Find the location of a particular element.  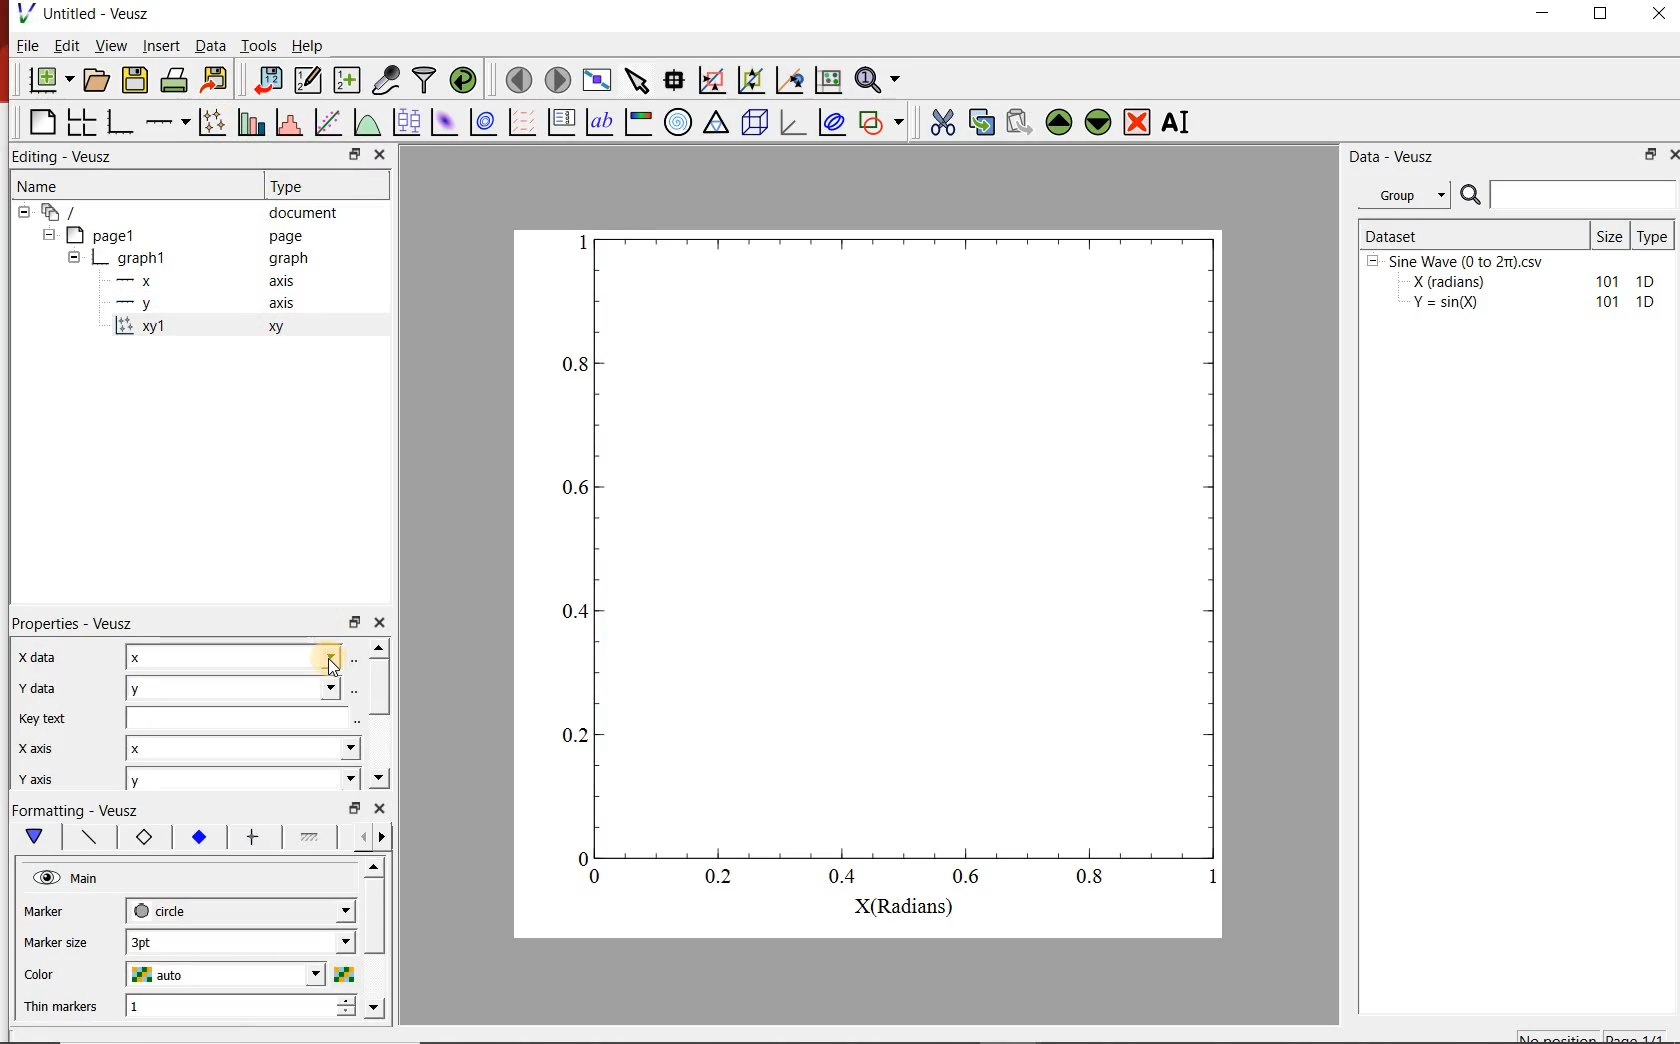

create new datasets is located at coordinates (348, 80).